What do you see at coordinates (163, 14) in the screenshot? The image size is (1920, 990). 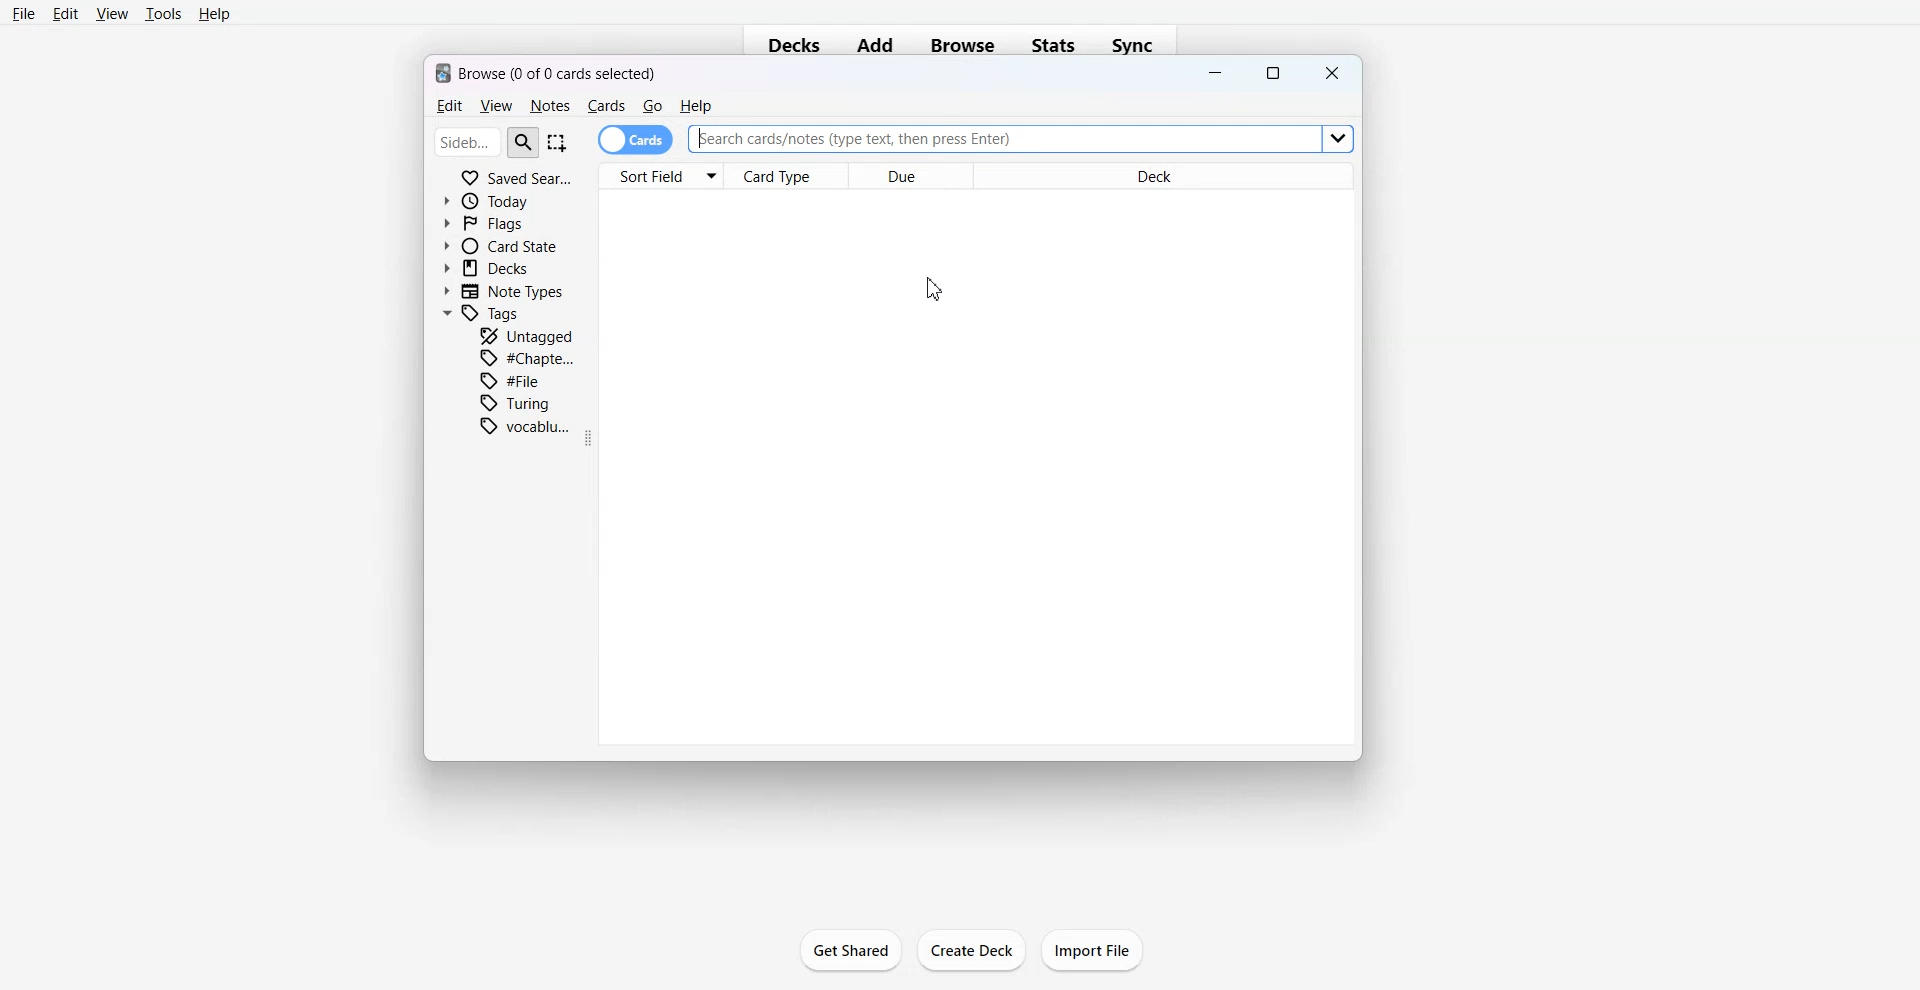 I see `Tools` at bounding box center [163, 14].